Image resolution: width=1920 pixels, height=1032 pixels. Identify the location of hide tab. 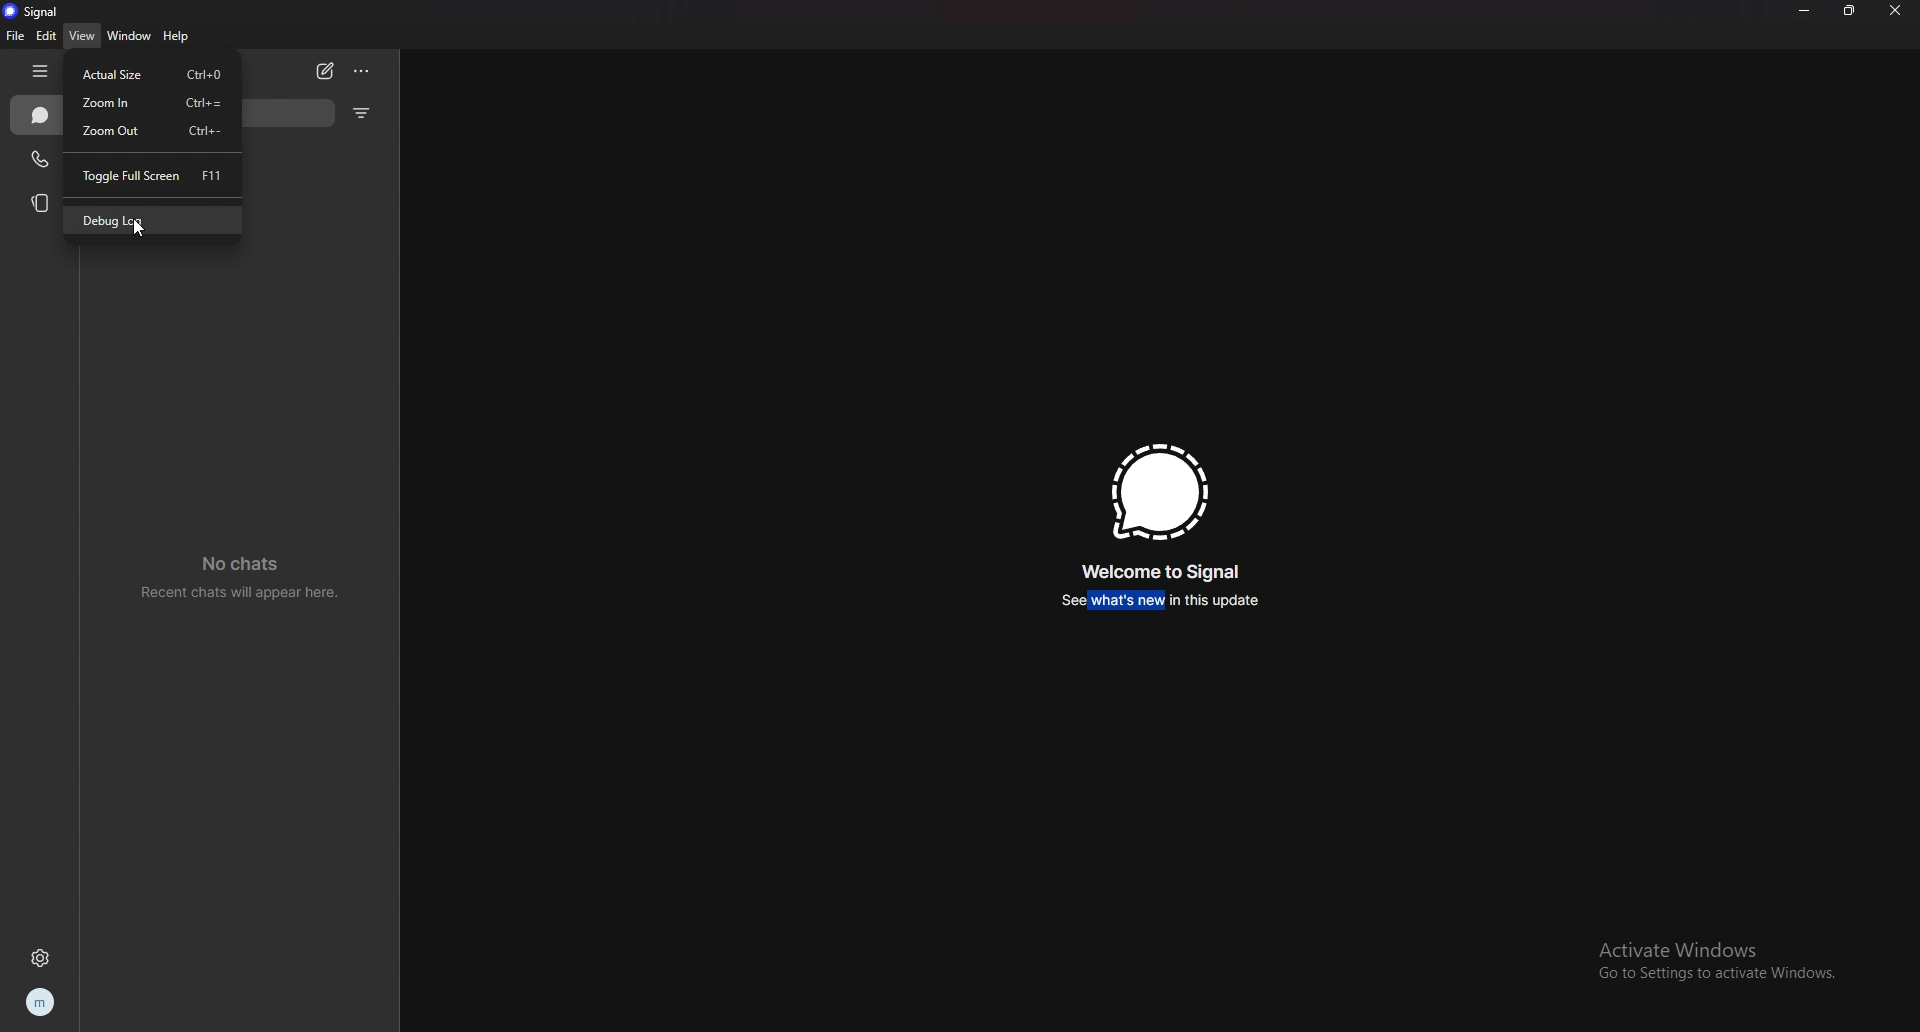
(41, 71).